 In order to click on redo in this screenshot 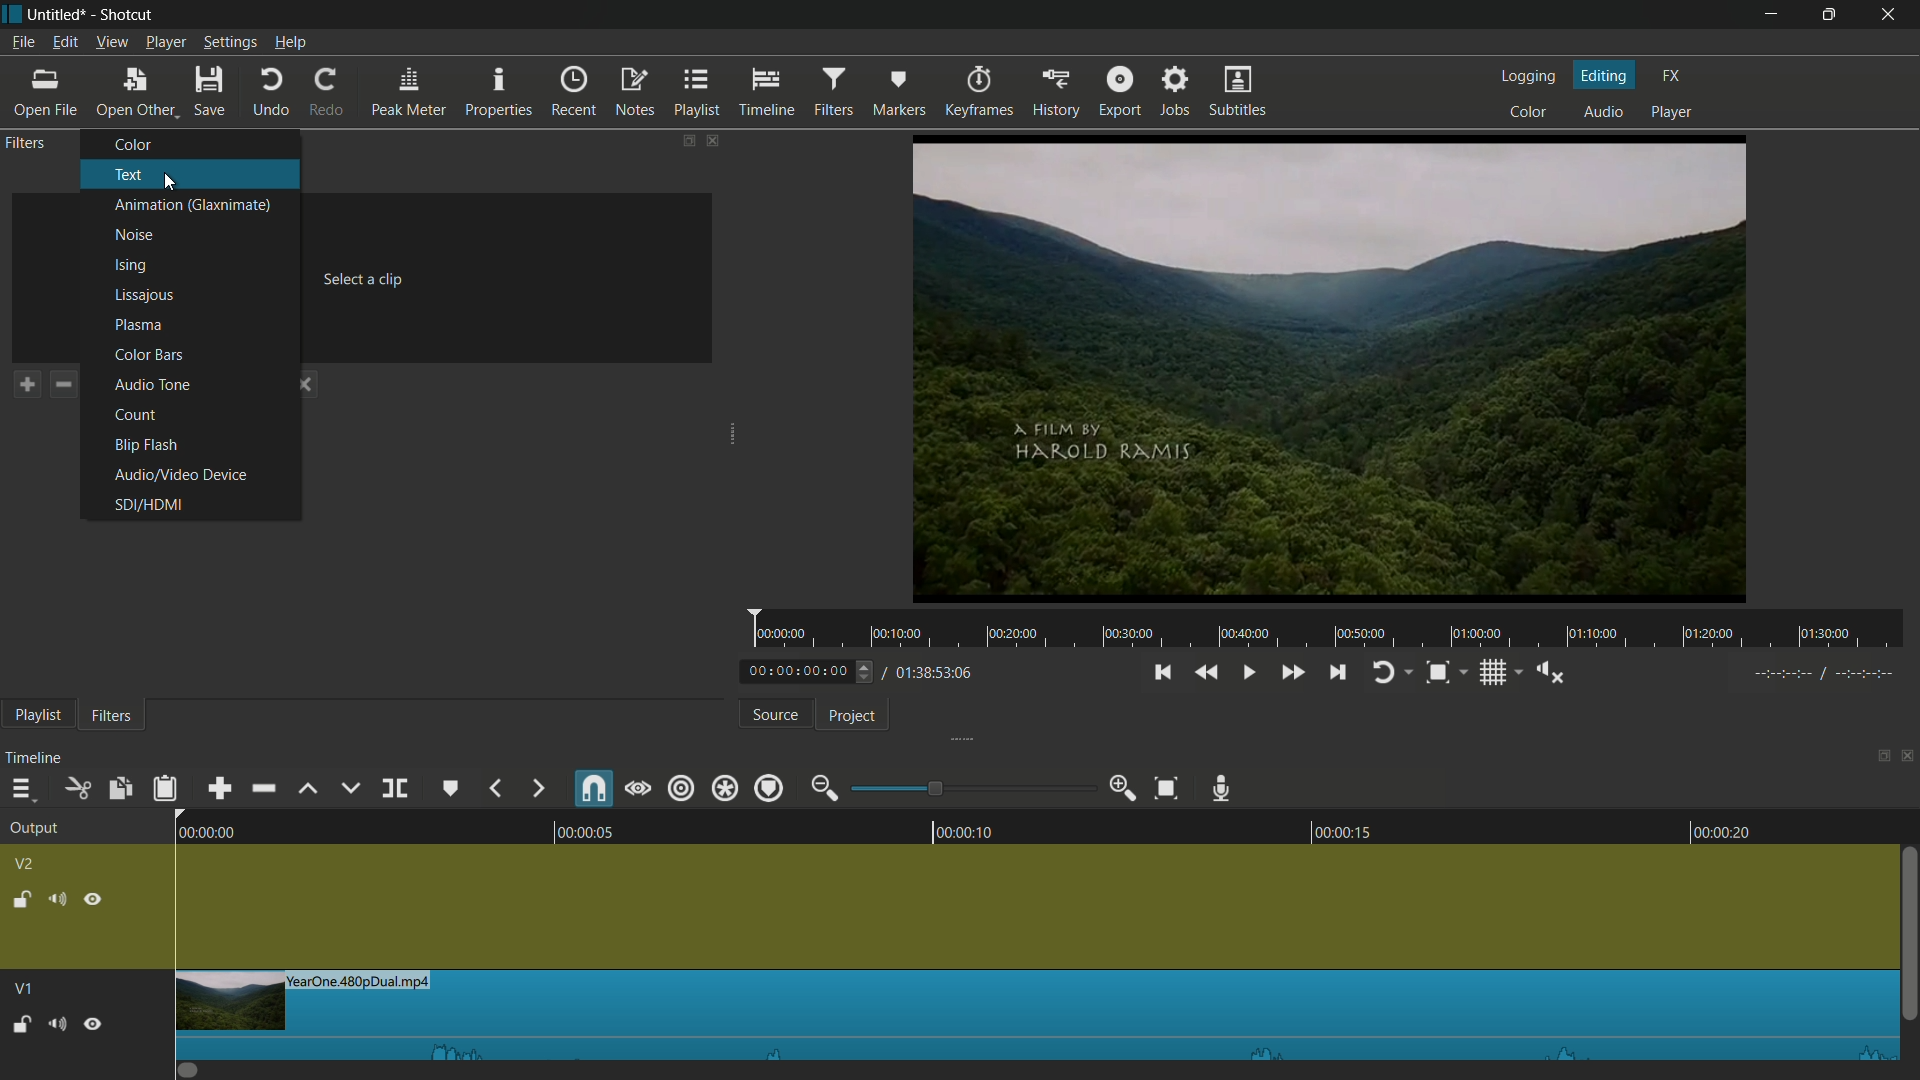, I will do `click(328, 92)`.